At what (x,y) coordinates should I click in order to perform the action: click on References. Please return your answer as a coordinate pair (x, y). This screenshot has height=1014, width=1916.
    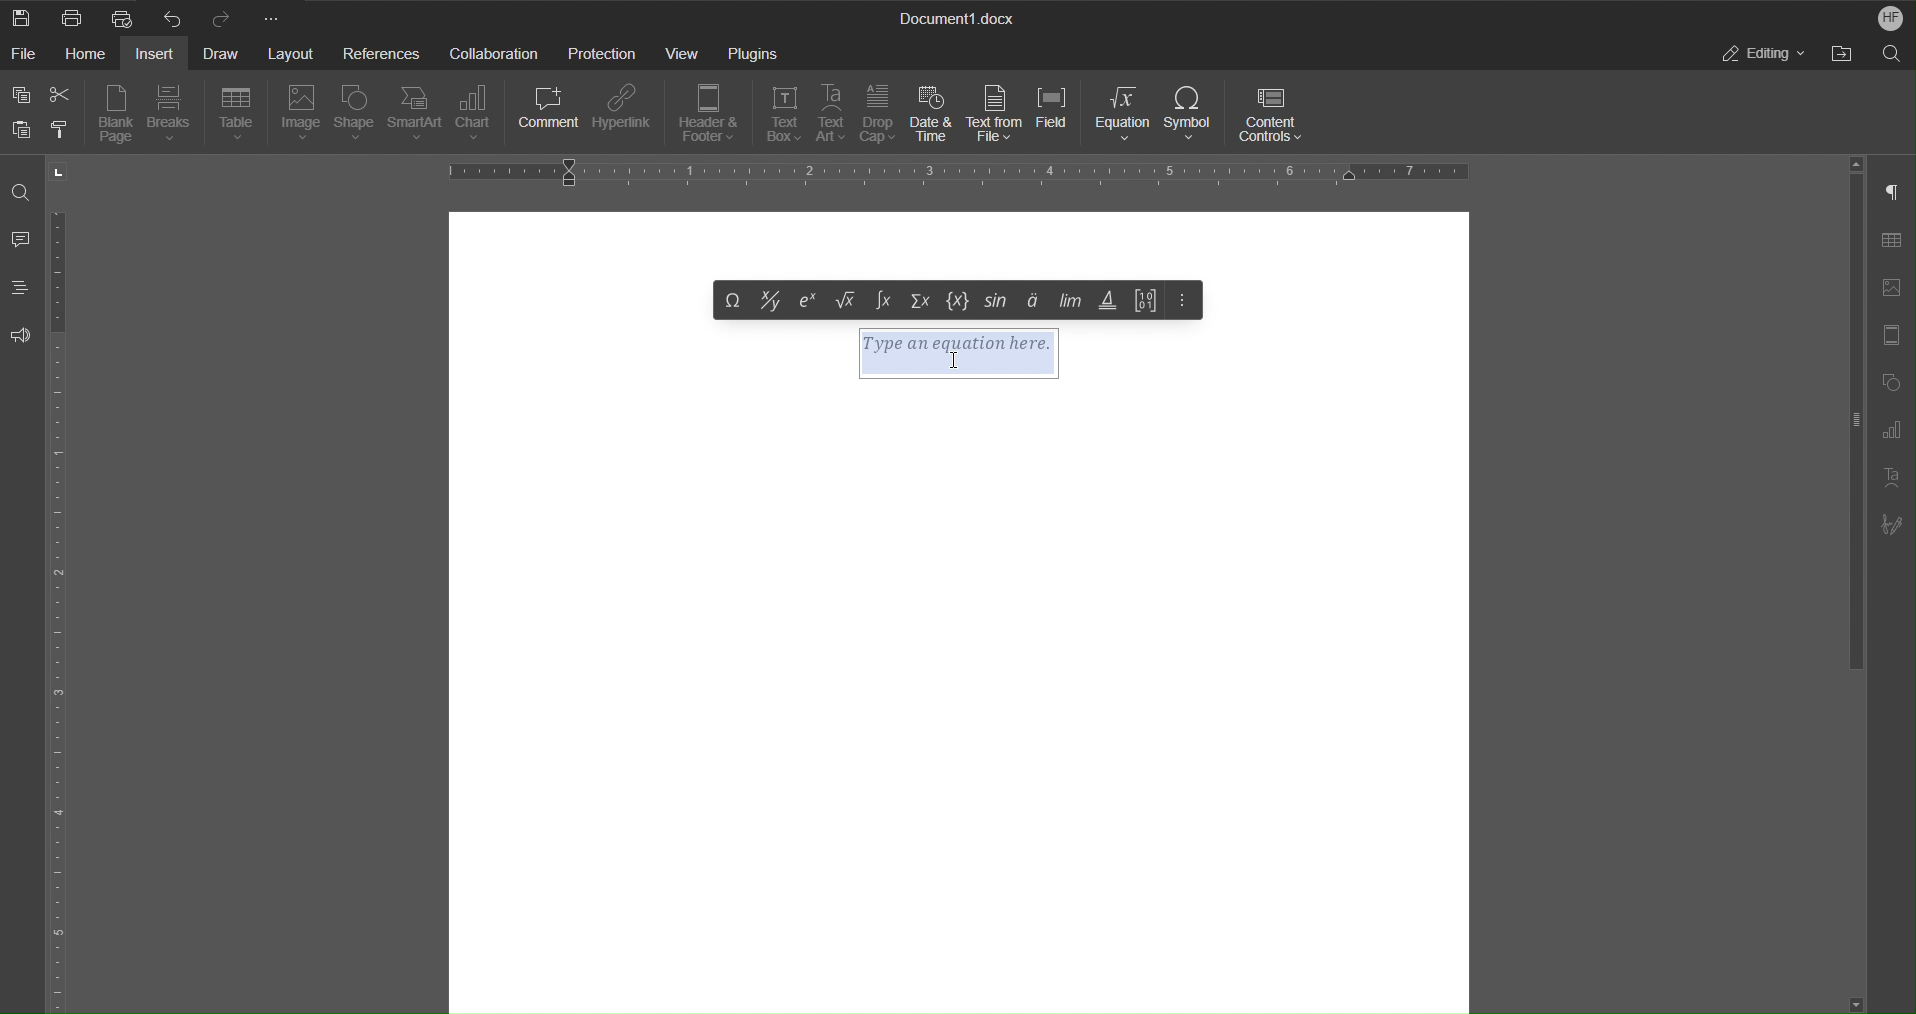
    Looking at the image, I should click on (383, 52).